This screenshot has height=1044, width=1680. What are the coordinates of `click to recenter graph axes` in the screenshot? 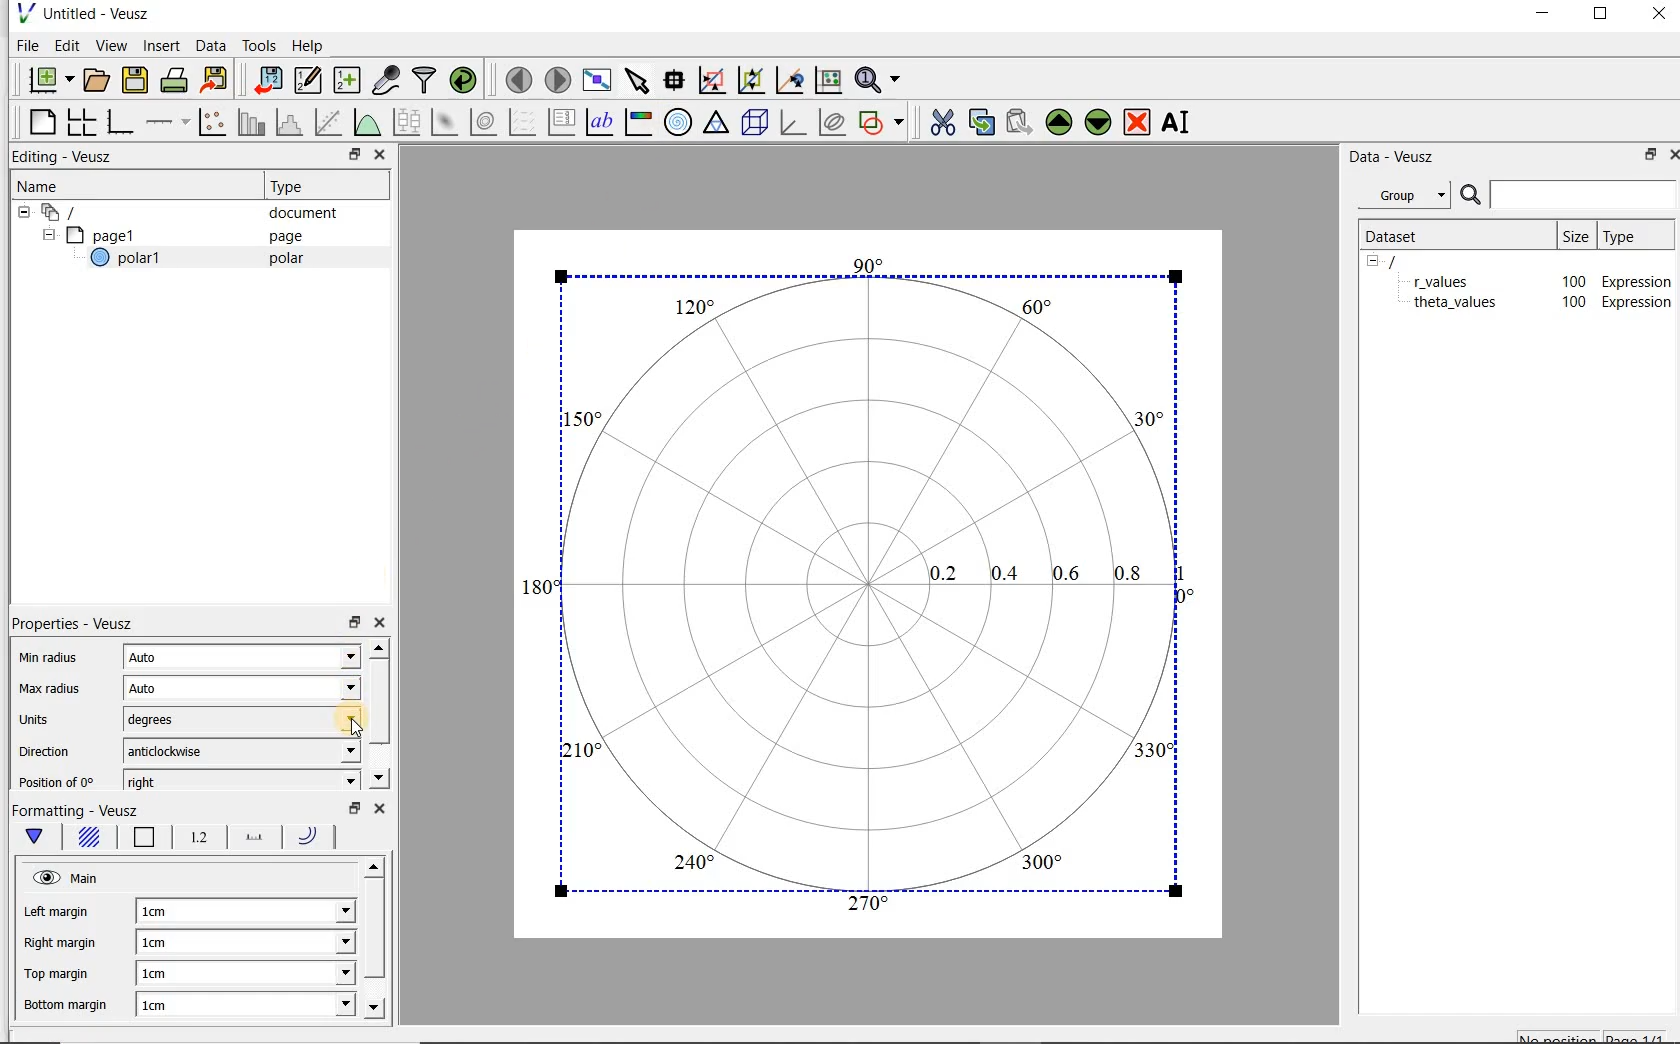 It's located at (791, 81).